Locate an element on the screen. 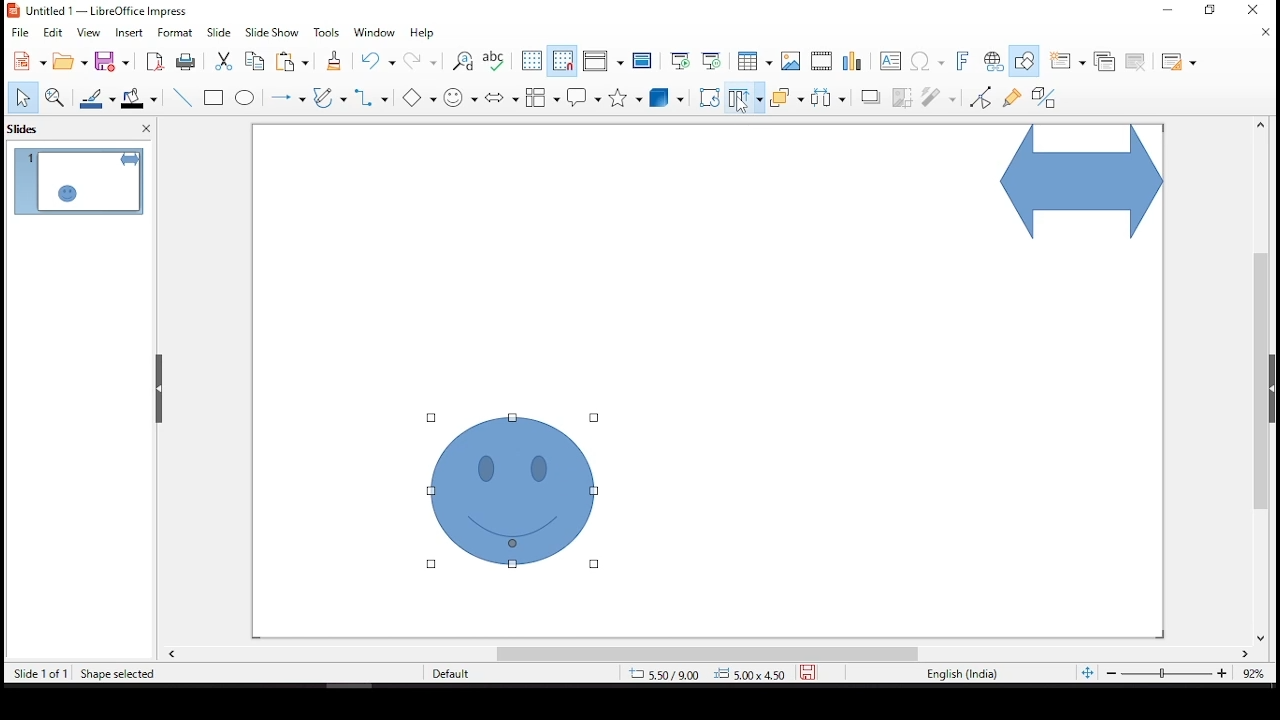 This screenshot has width=1280, height=720. callout shapes is located at coordinates (585, 98).